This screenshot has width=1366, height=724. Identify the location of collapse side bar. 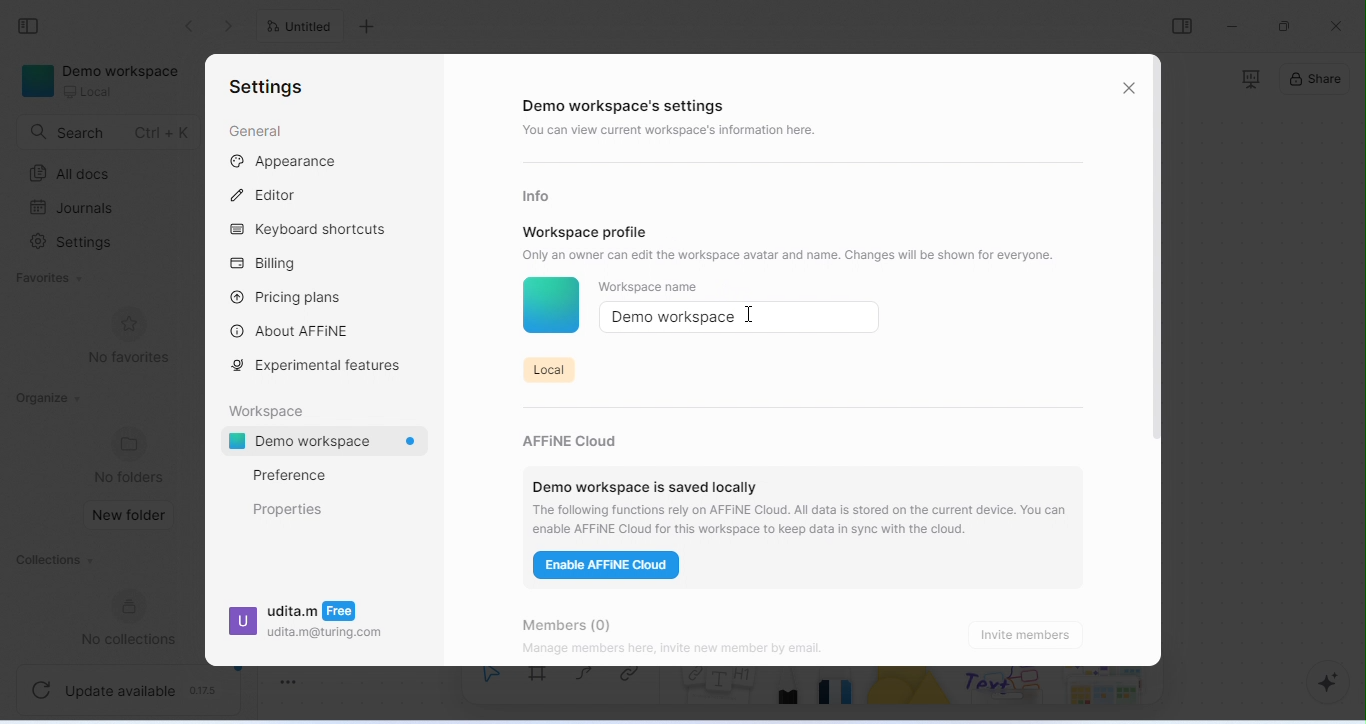
(34, 27).